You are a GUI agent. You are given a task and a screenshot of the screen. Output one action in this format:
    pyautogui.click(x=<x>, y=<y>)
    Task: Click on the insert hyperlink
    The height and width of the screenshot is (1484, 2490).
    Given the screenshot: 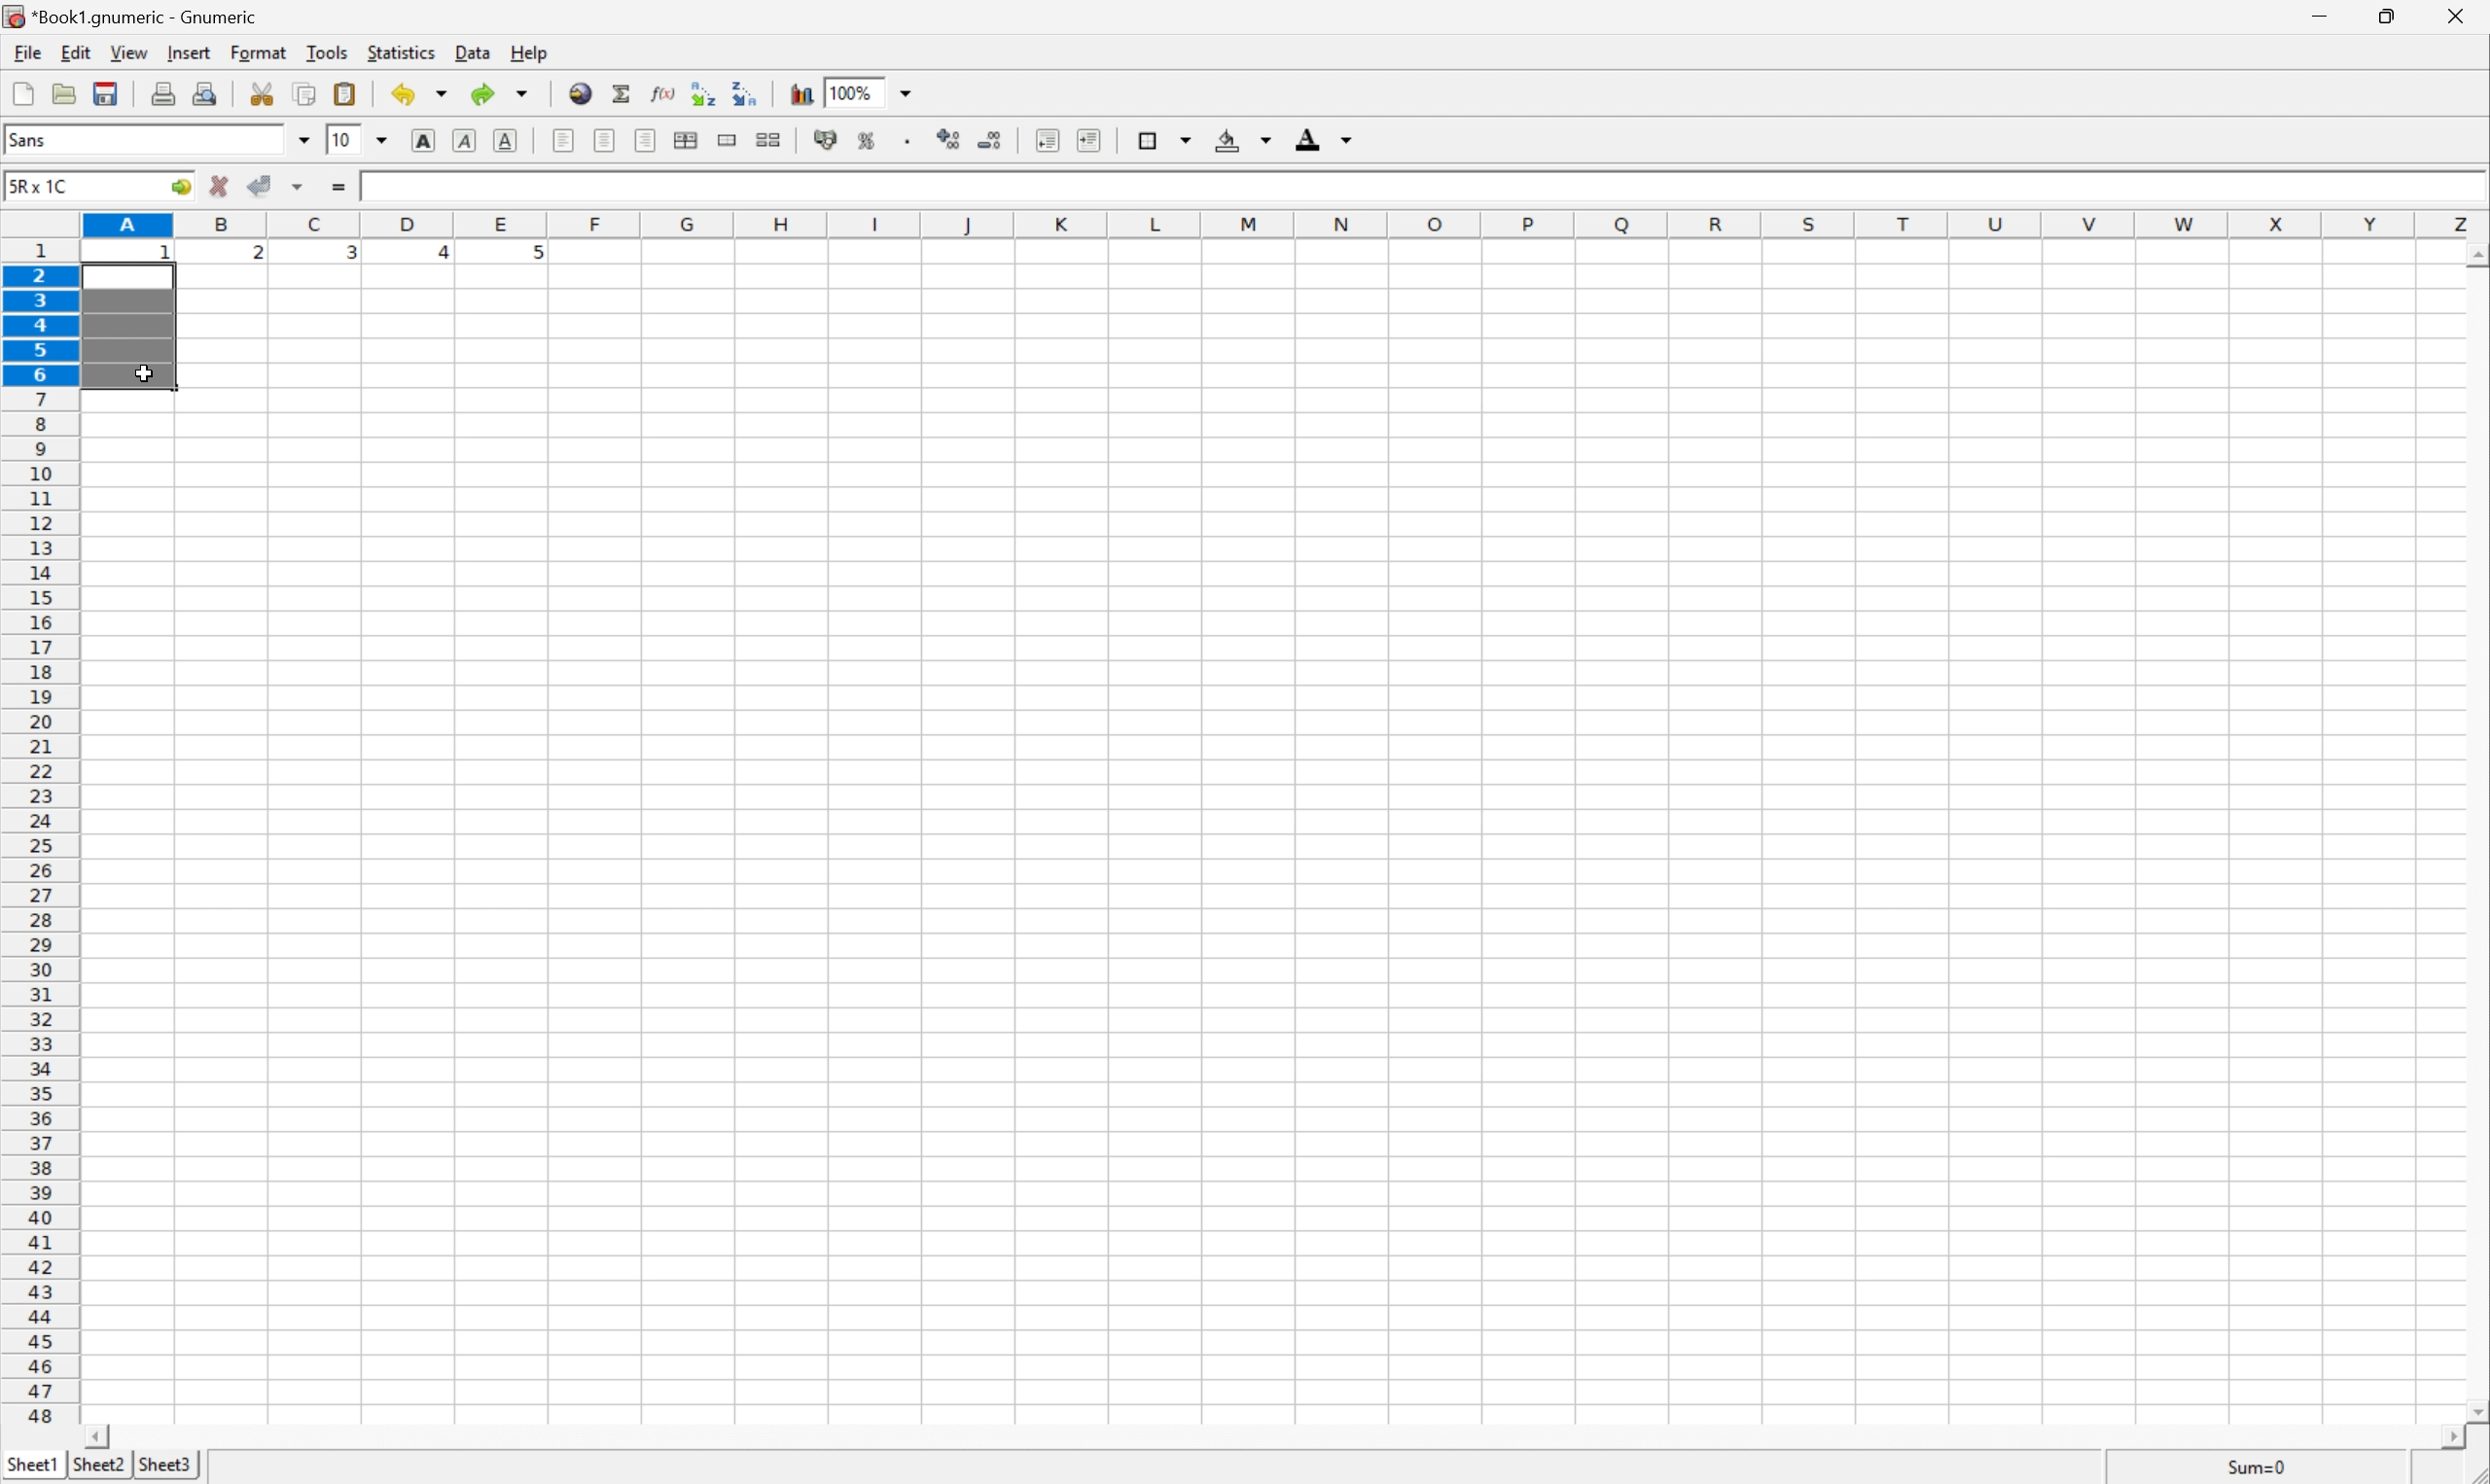 What is the action you would take?
    pyautogui.click(x=581, y=92)
    